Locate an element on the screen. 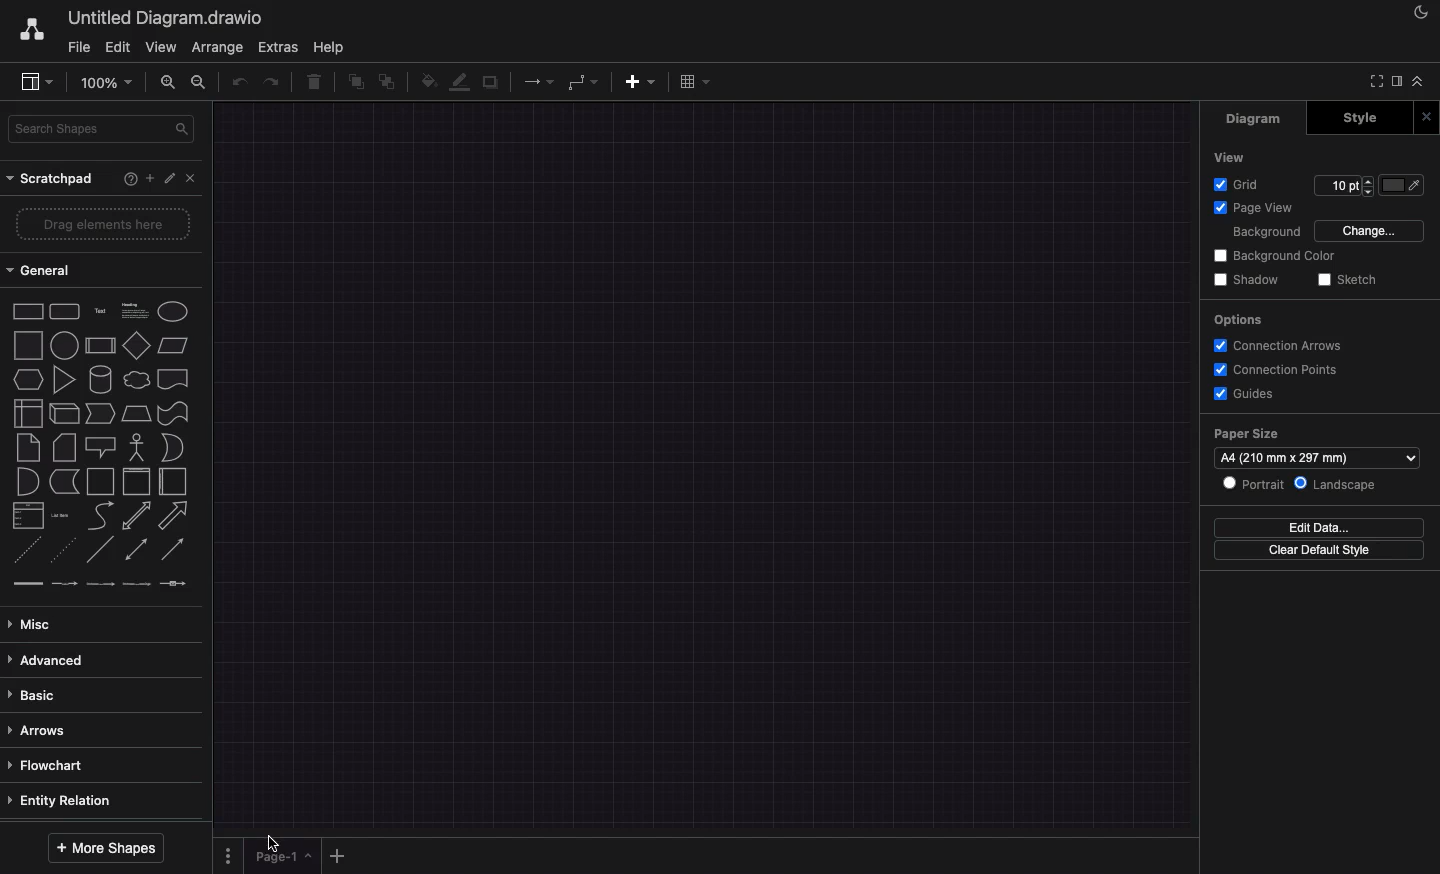 The width and height of the screenshot is (1440, 874). diagram is located at coordinates (1255, 120).